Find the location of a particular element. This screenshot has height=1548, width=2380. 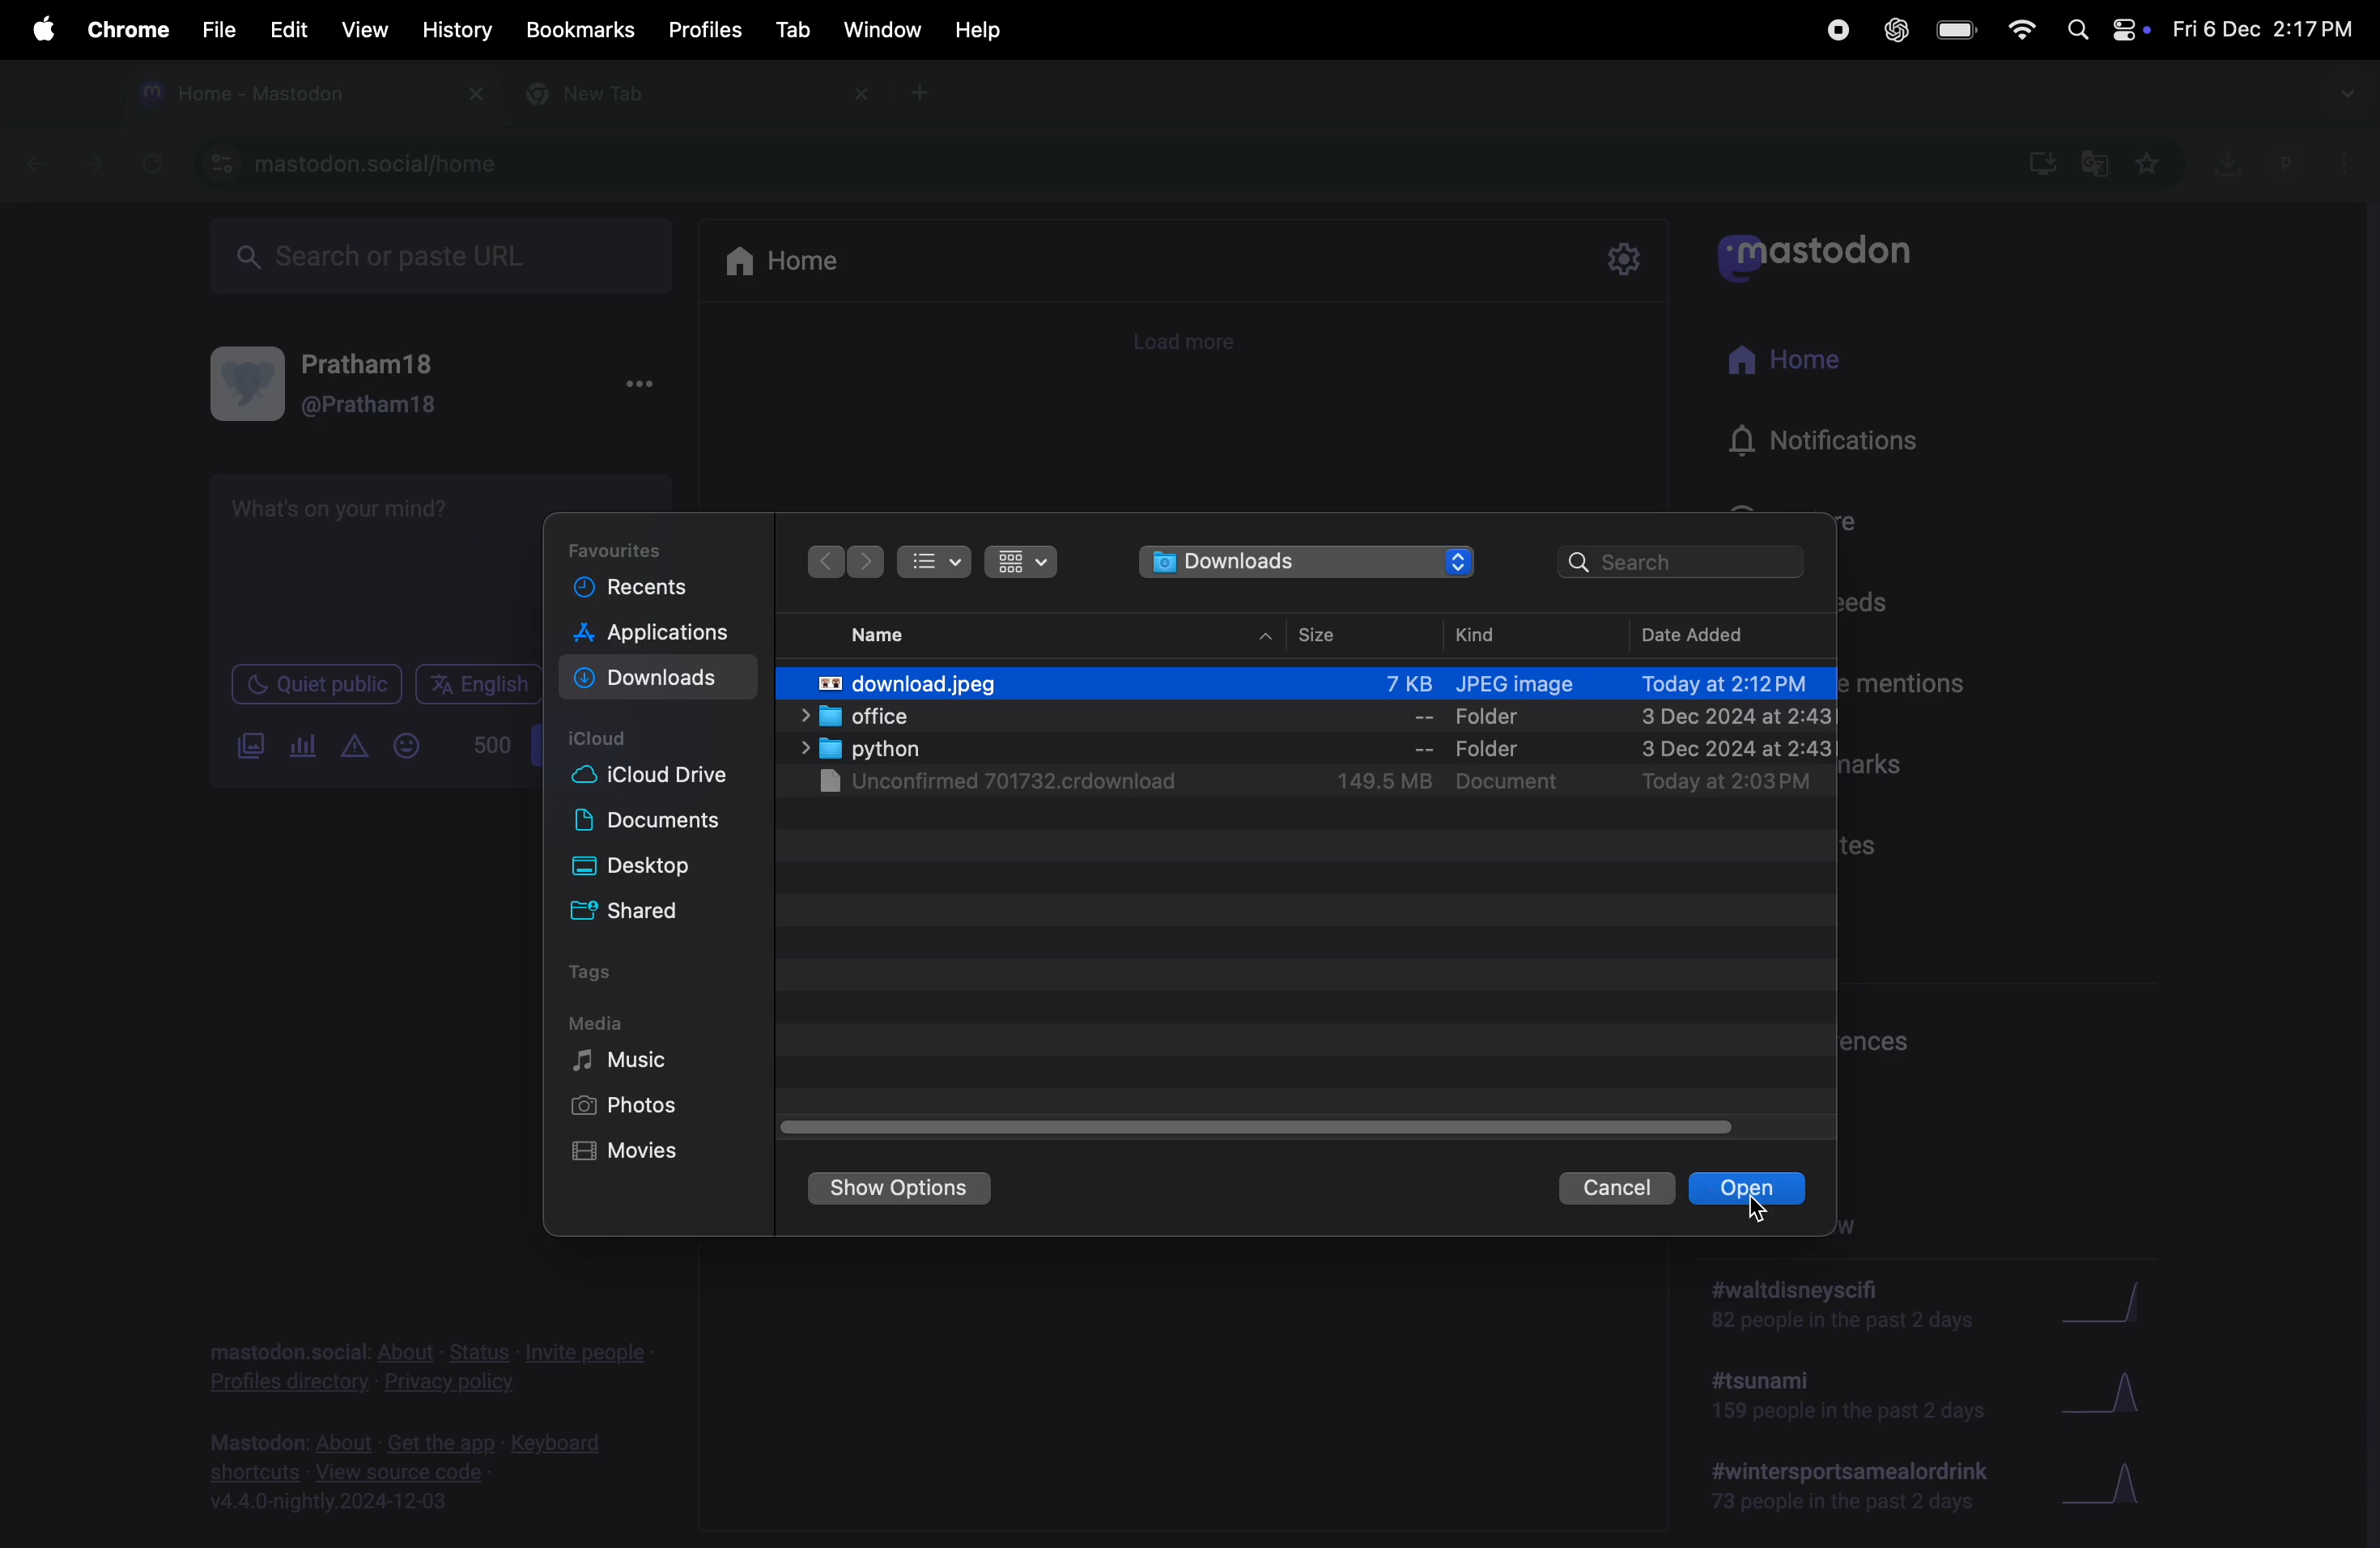

create alert is located at coordinates (352, 751).